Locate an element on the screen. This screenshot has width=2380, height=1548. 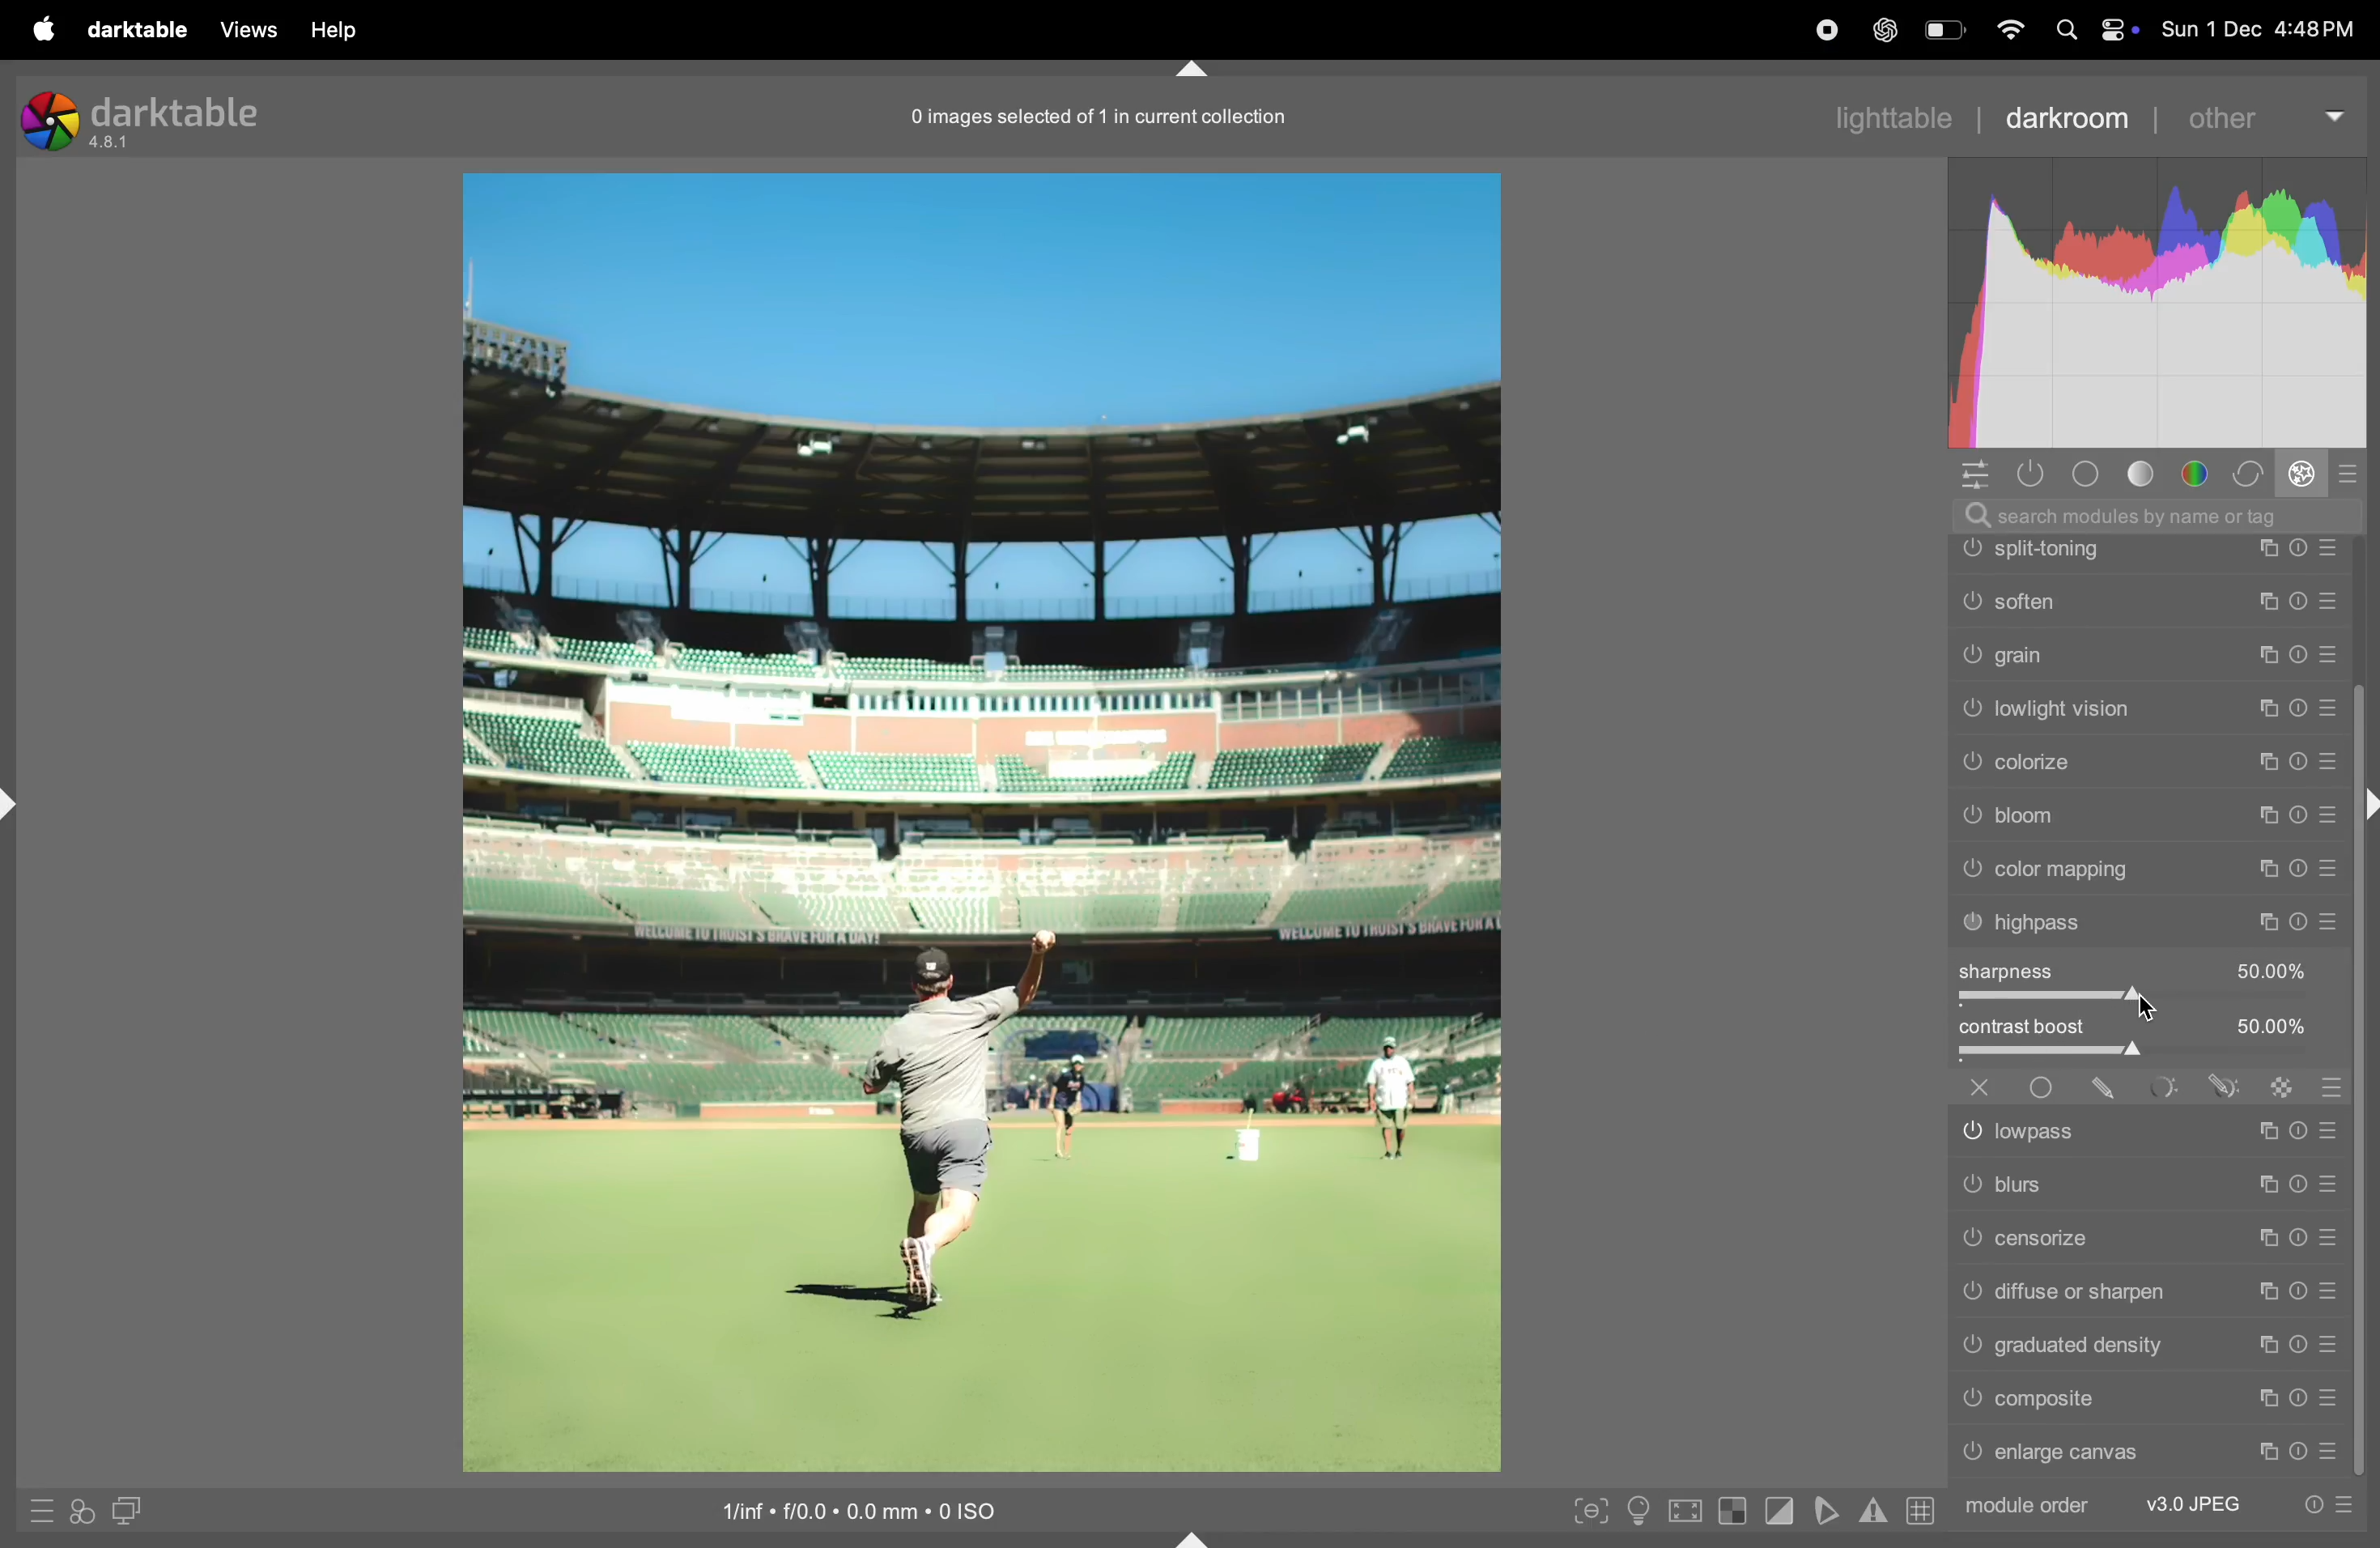
markdown is located at coordinates (1204, 70).